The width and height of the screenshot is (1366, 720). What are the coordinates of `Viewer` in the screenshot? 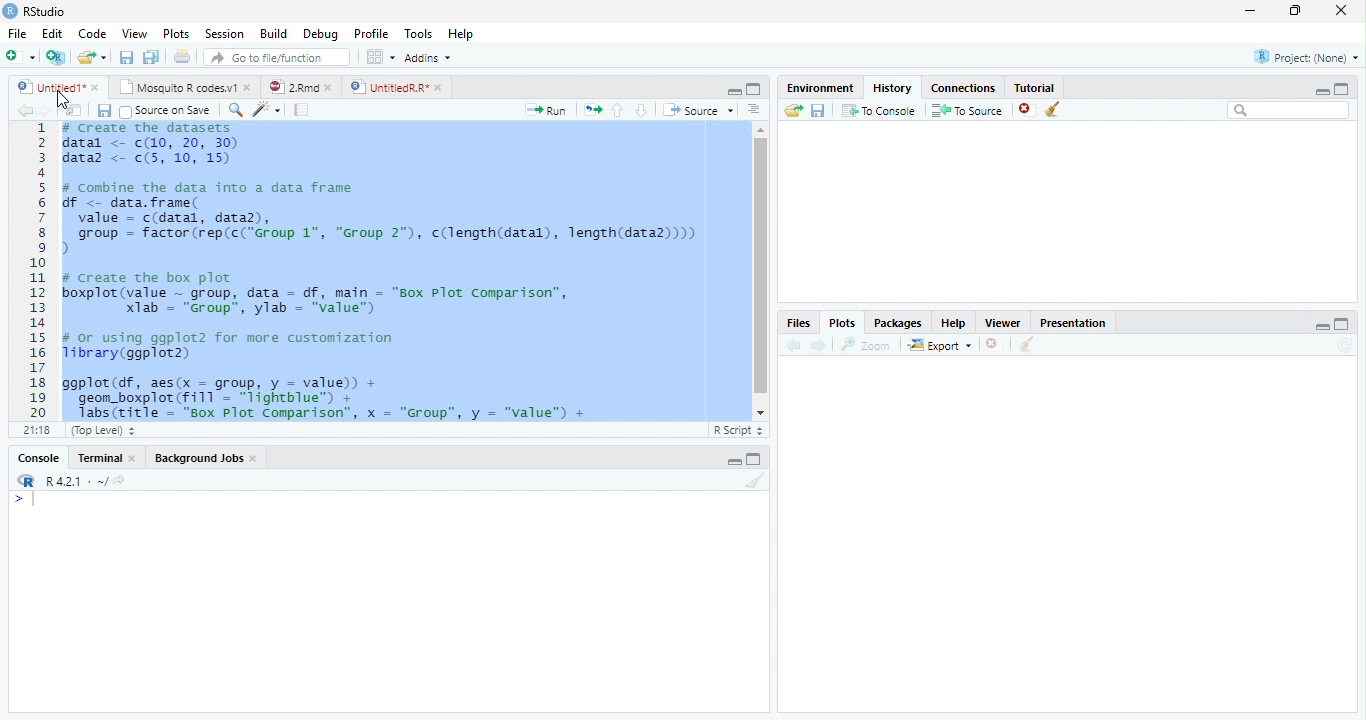 It's located at (1004, 322).